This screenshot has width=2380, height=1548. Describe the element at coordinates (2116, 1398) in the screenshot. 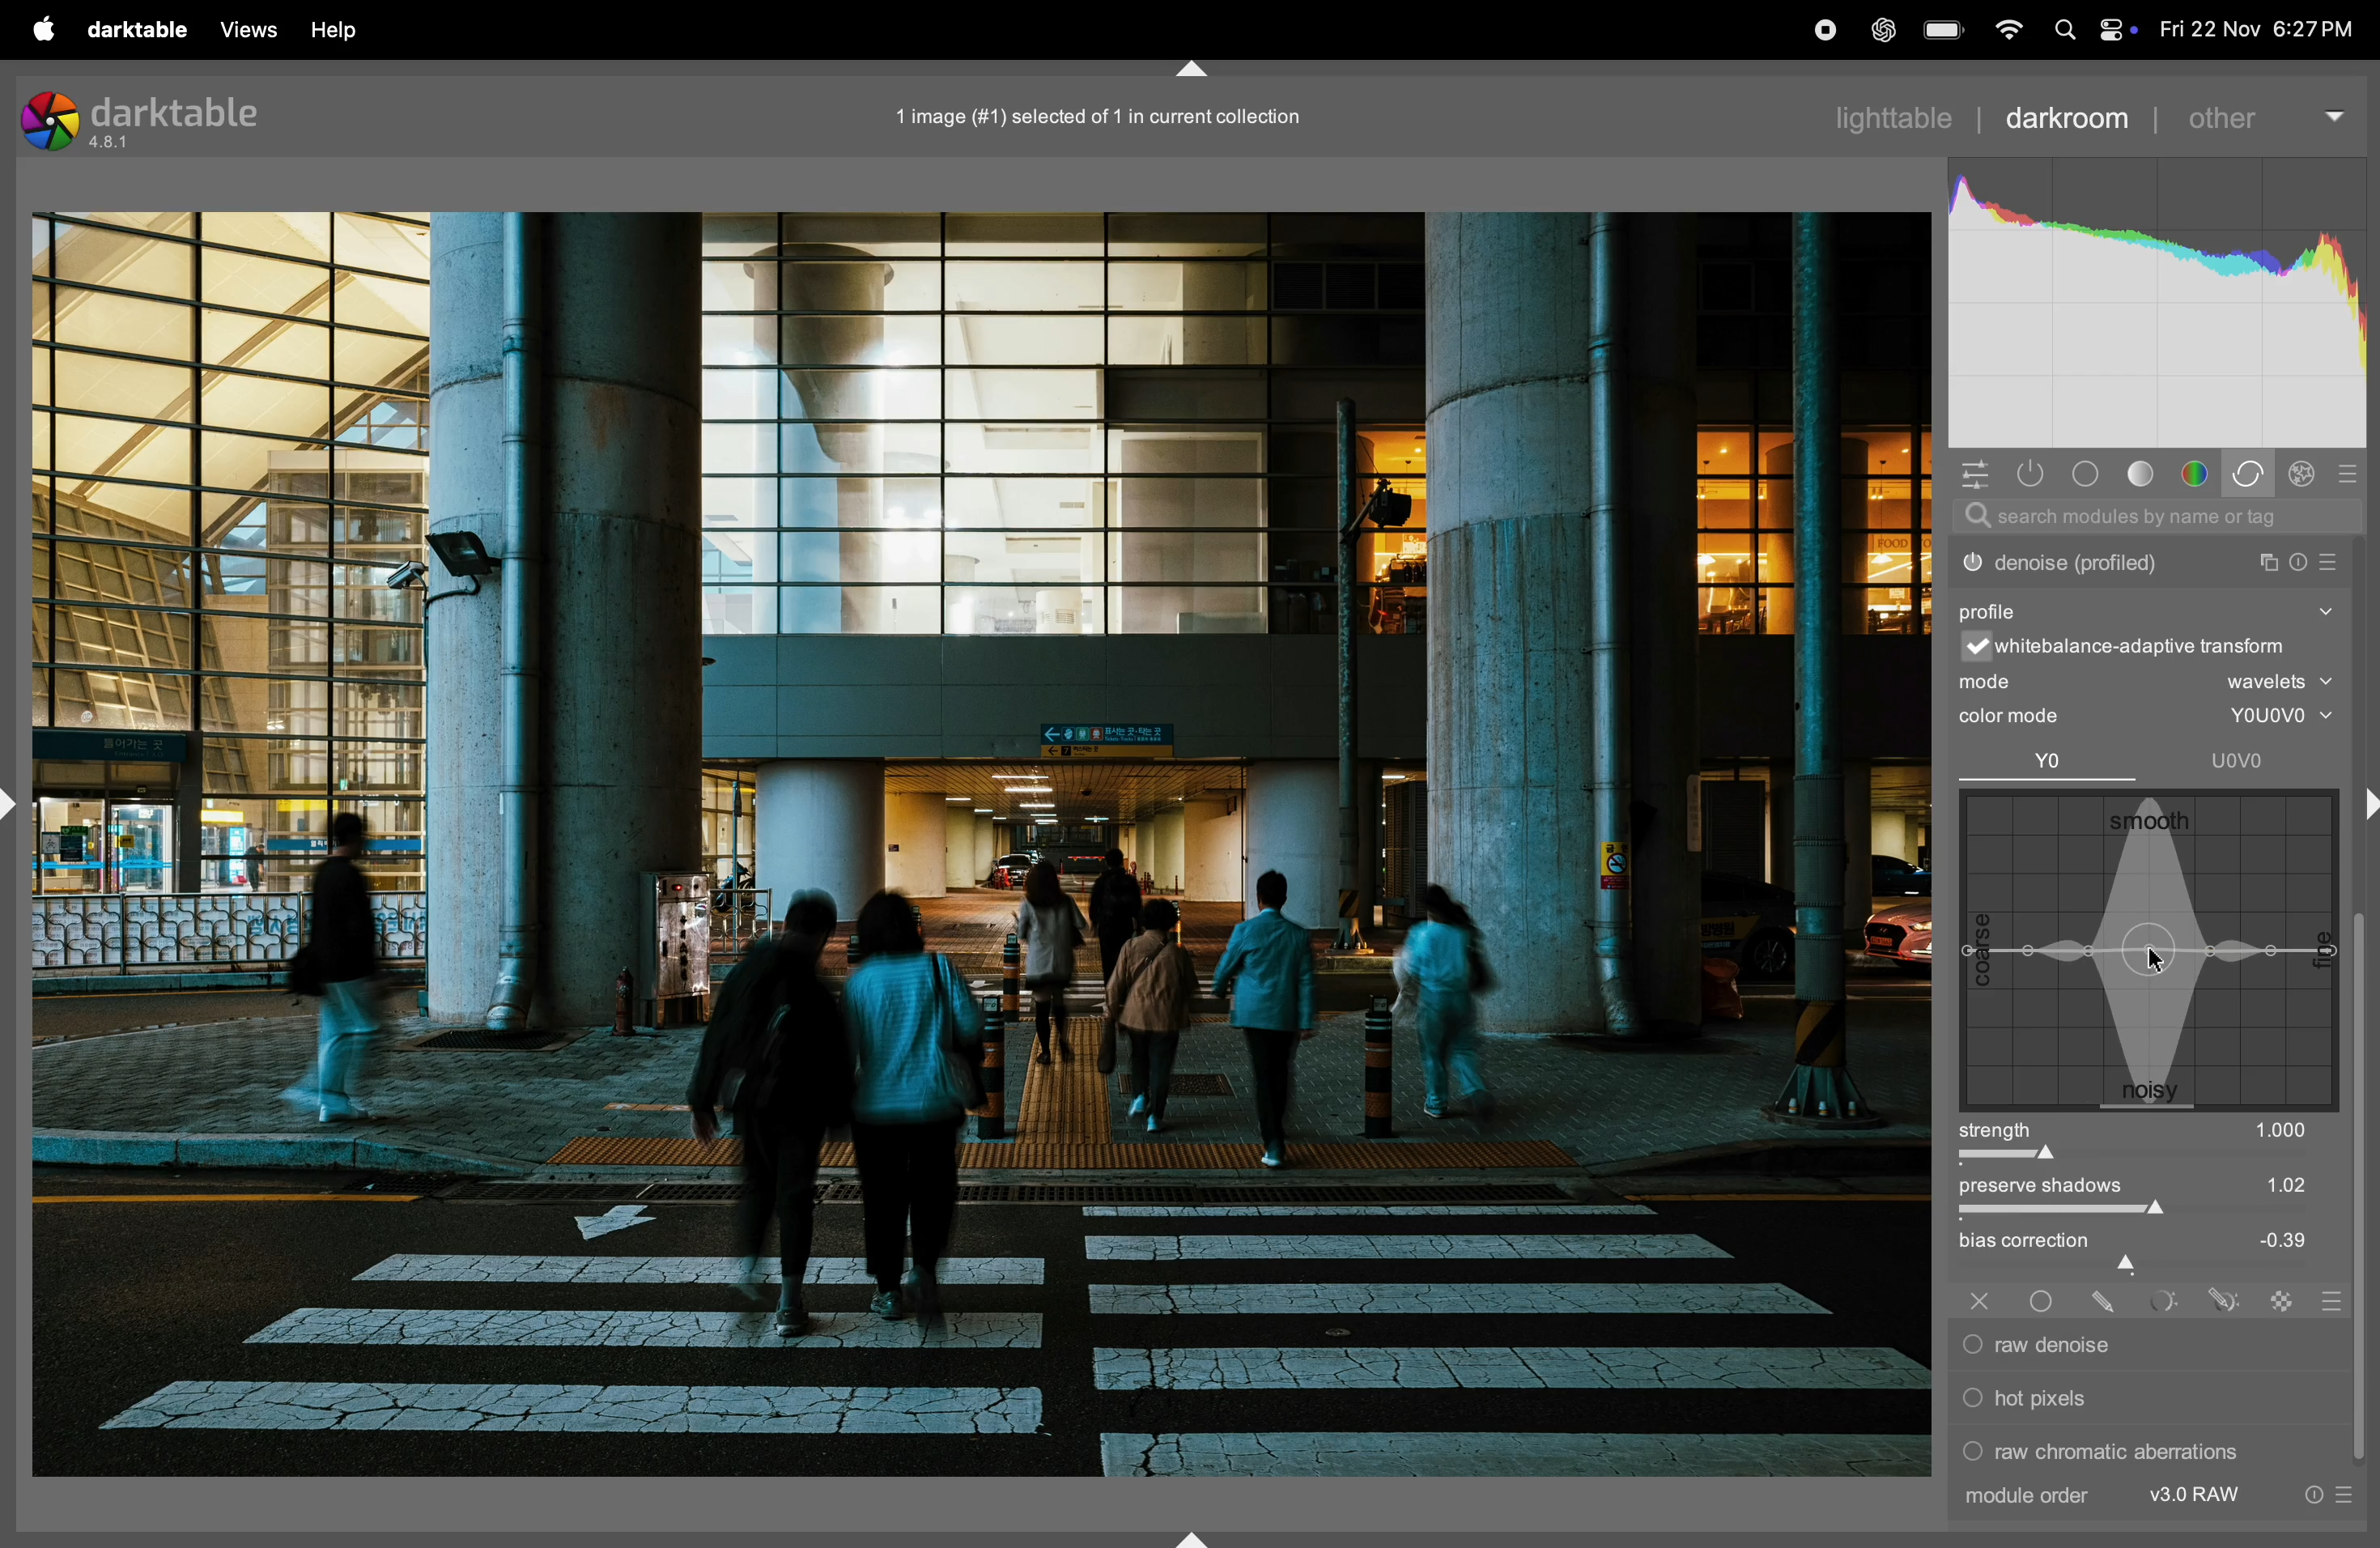

I see `hot pixels` at that location.